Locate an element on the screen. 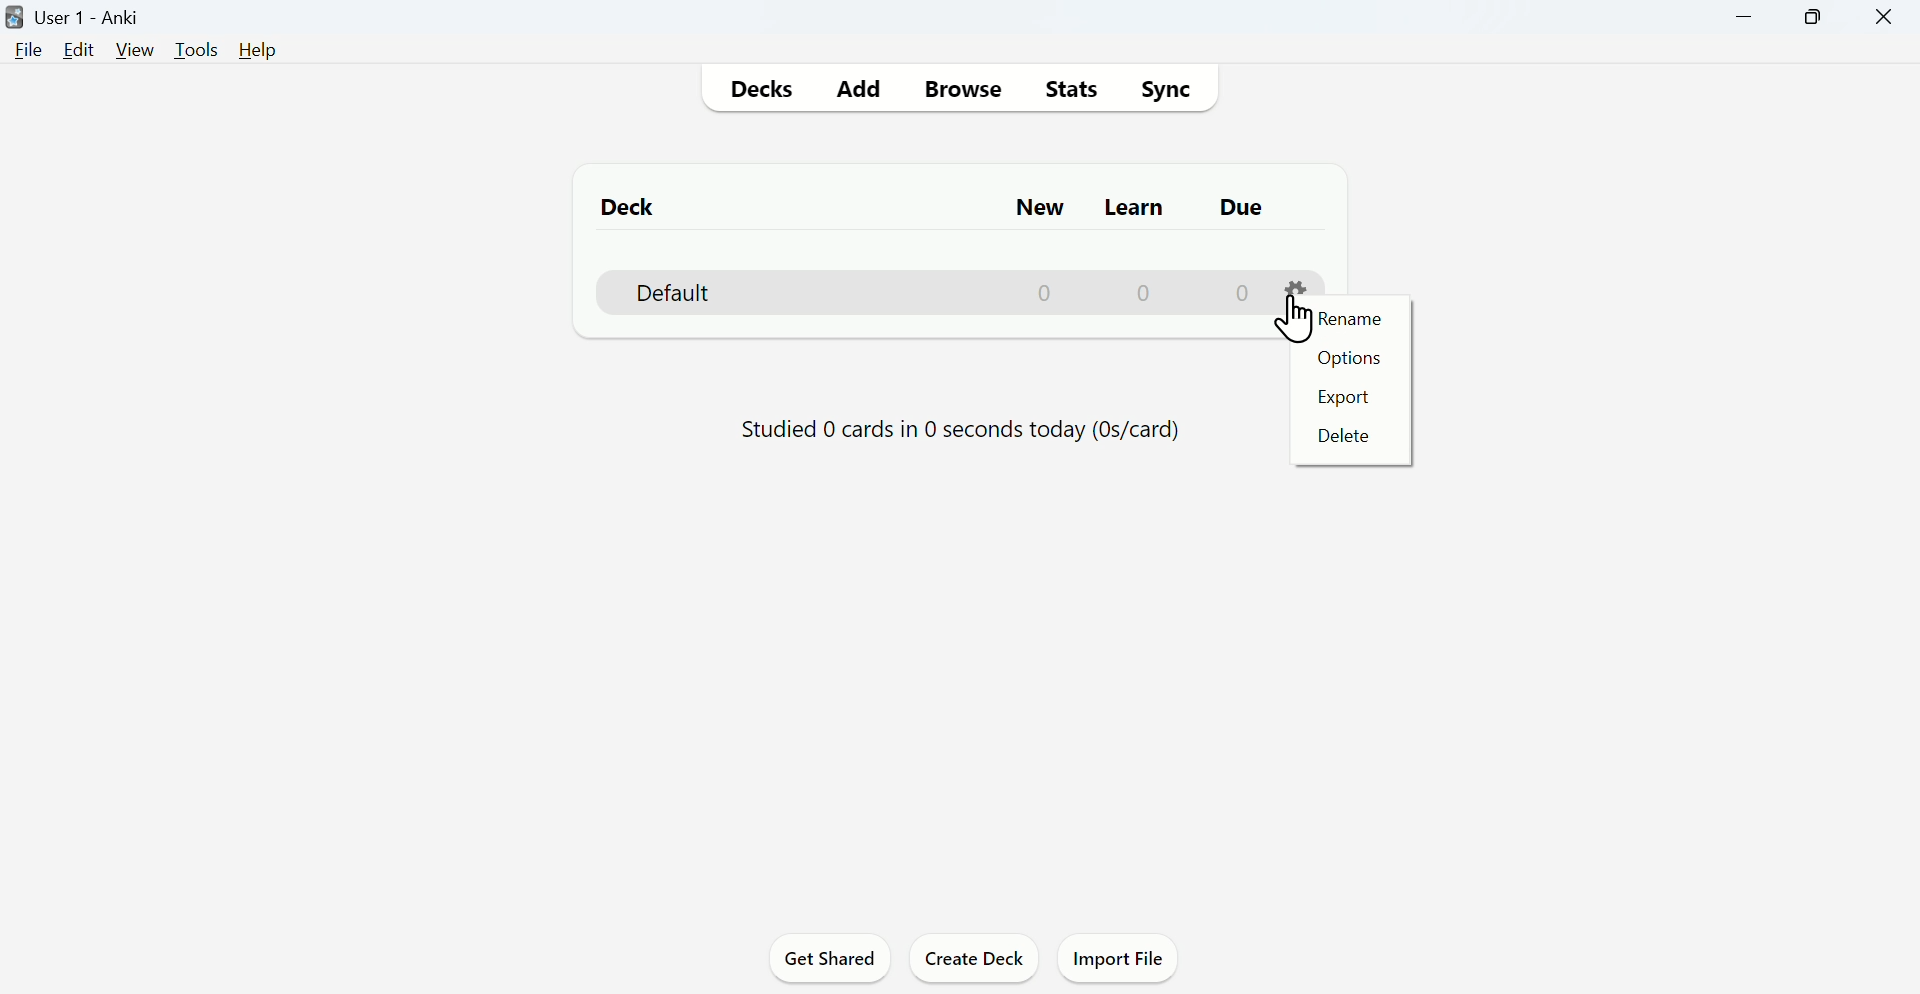 This screenshot has height=994, width=1920. Browse is located at coordinates (961, 88).